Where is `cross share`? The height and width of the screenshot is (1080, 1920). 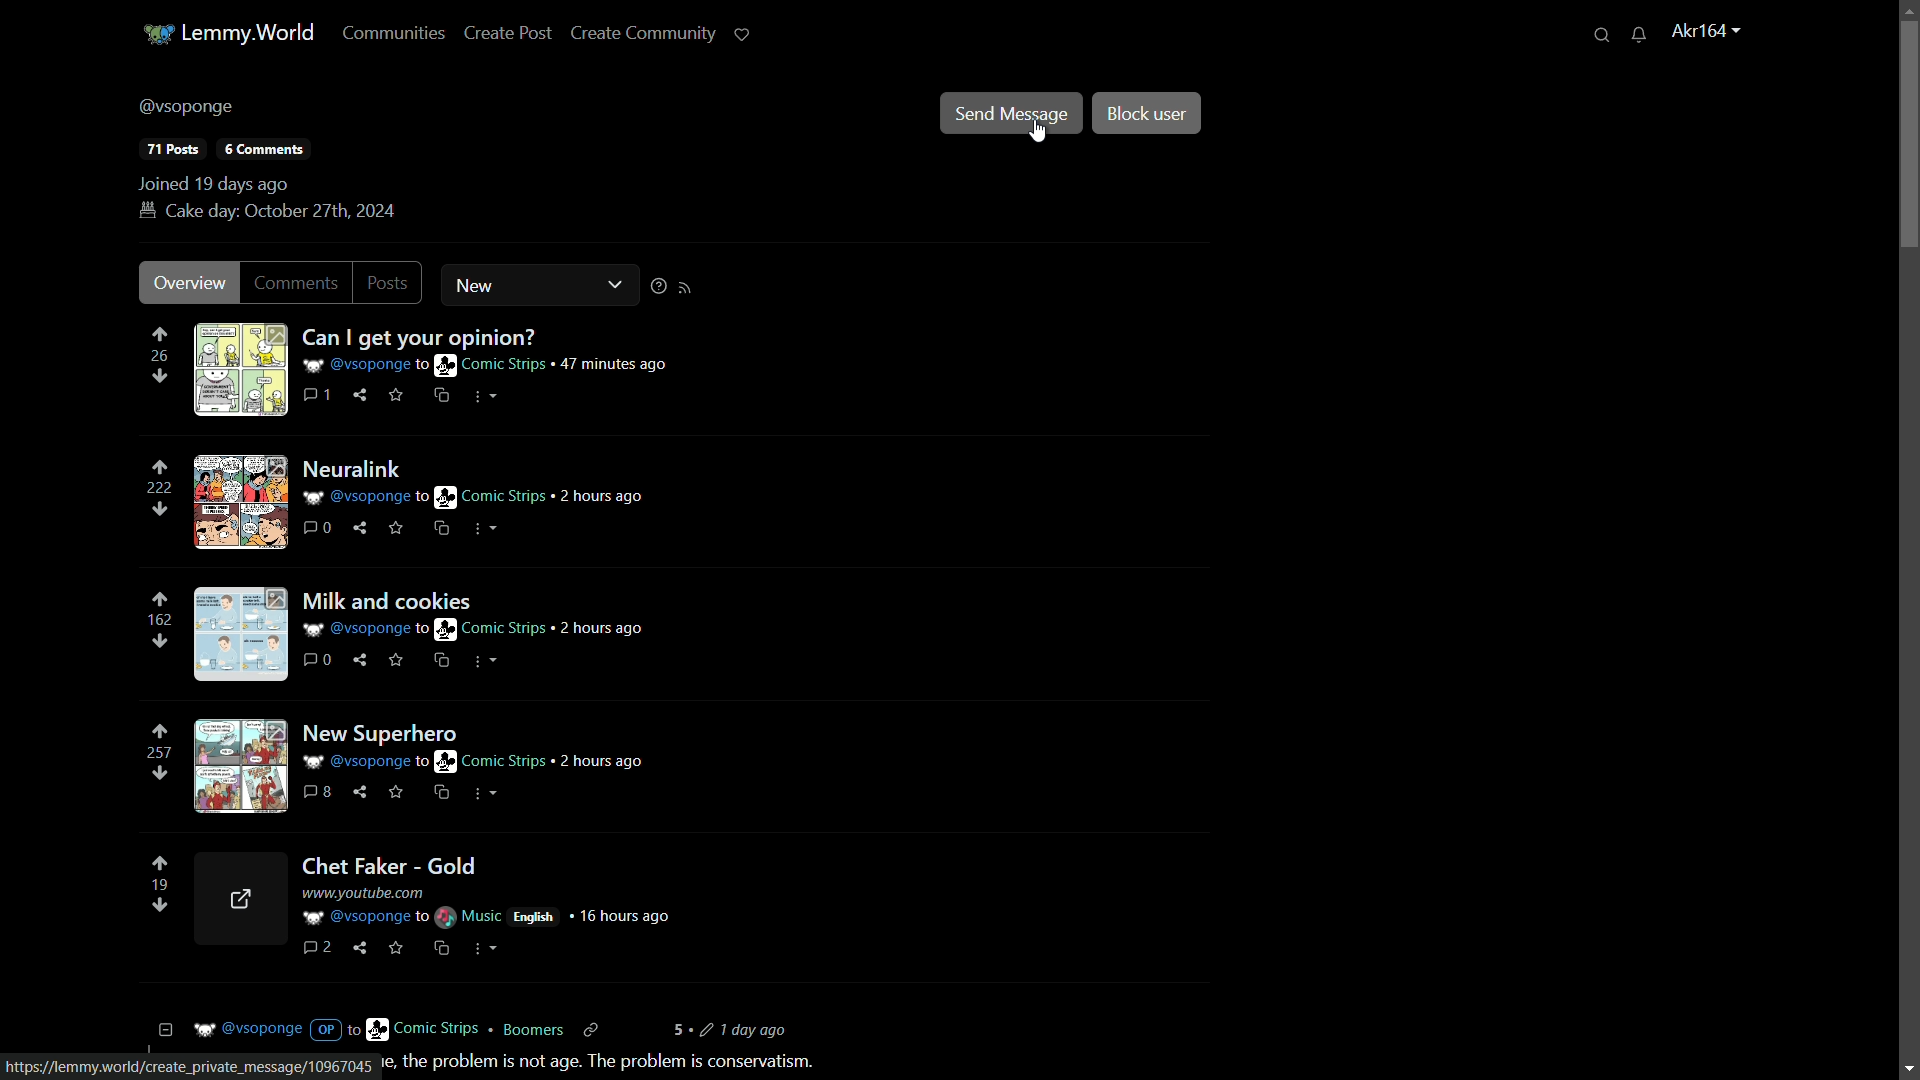
cross share is located at coordinates (444, 397).